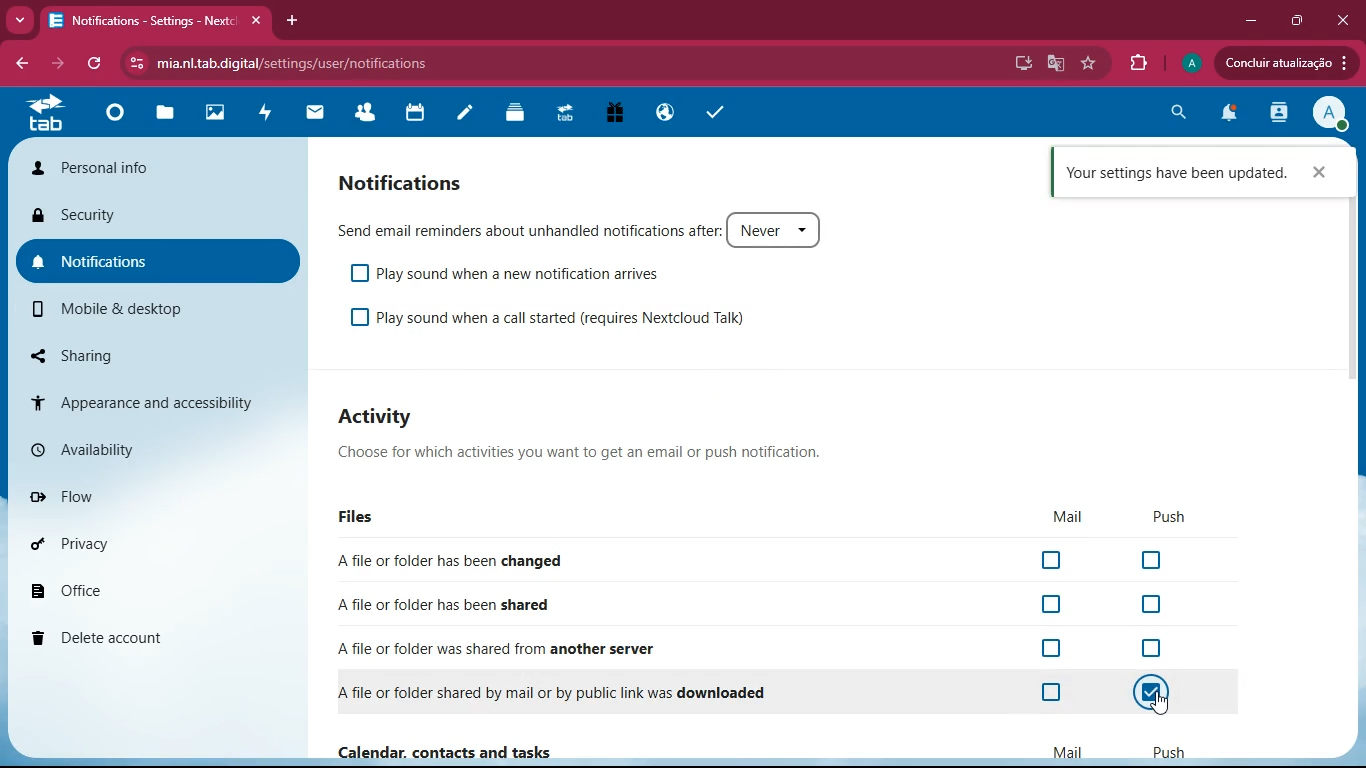 The image size is (1366, 768). I want to click on off, so click(1051, 692).